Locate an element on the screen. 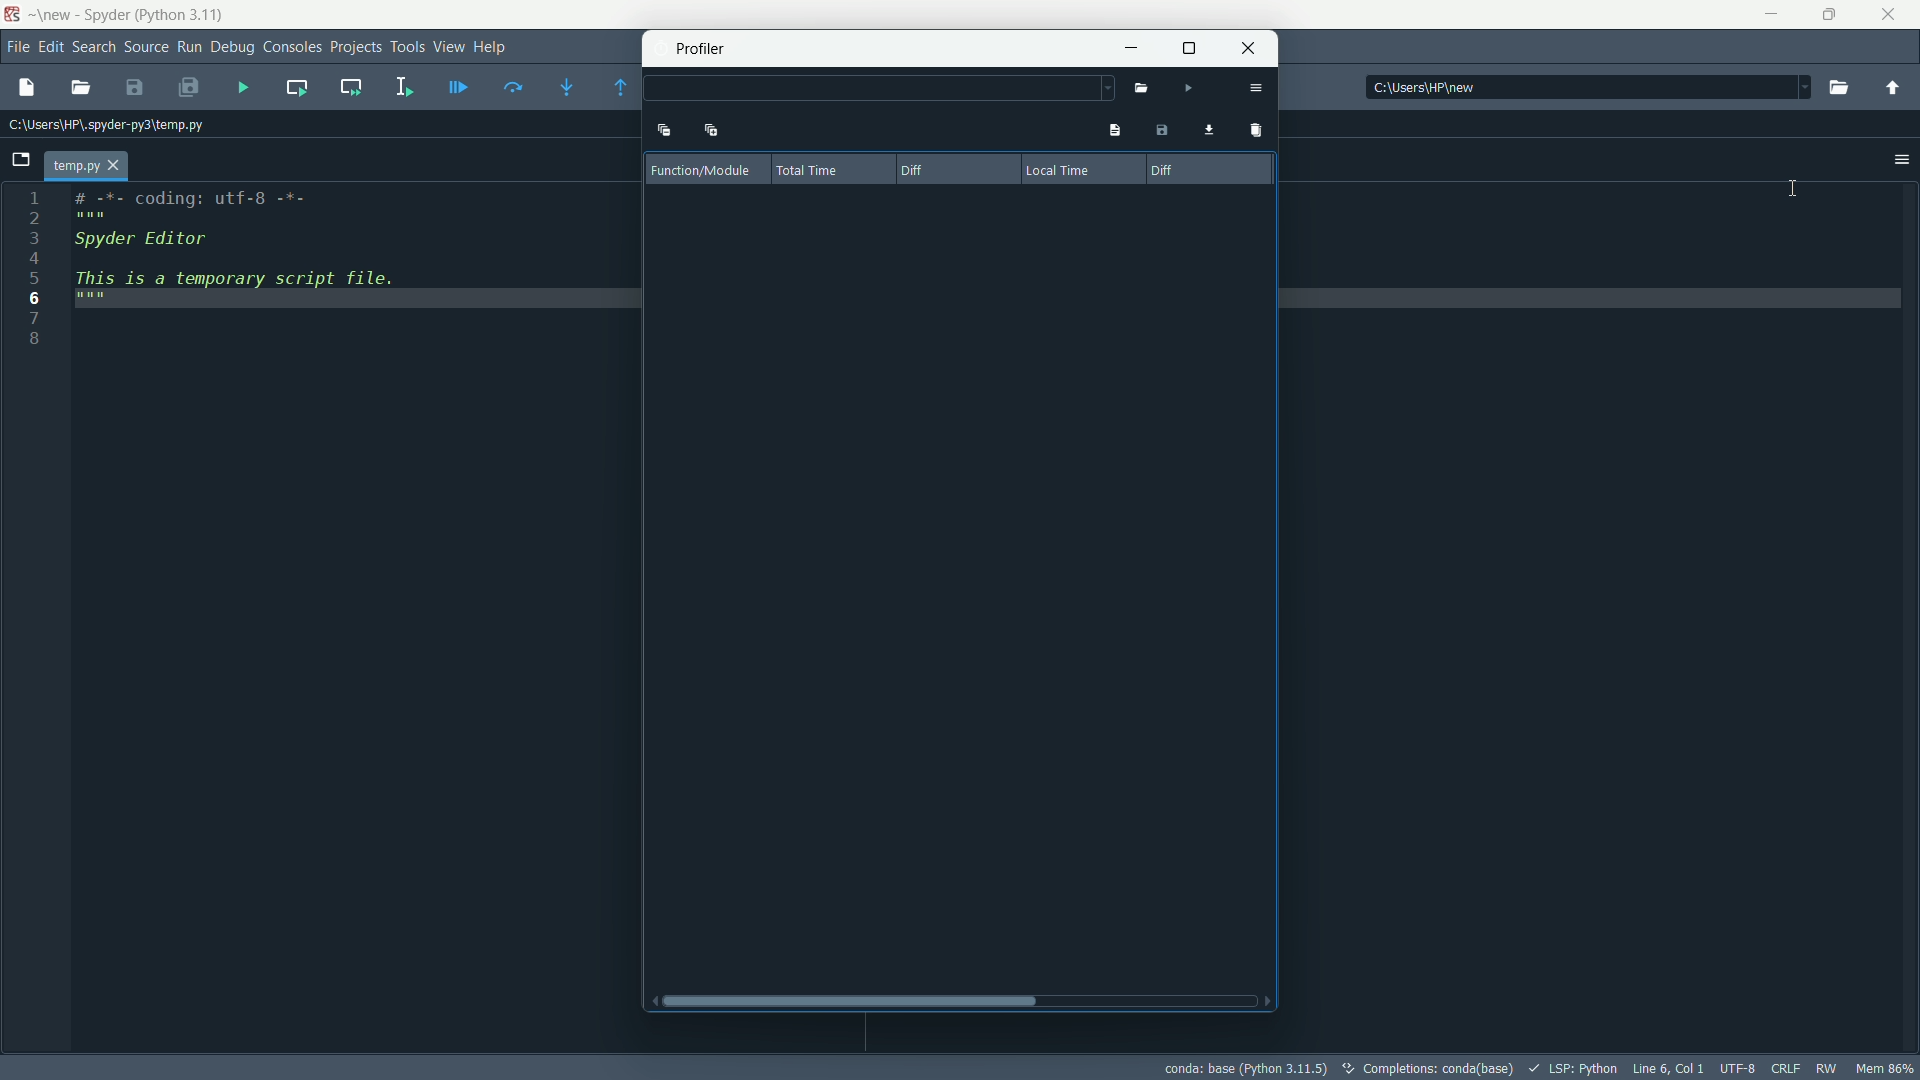 The width and height of the screenshot is (1920, 1080). save file is located at coordinates (136, 88).